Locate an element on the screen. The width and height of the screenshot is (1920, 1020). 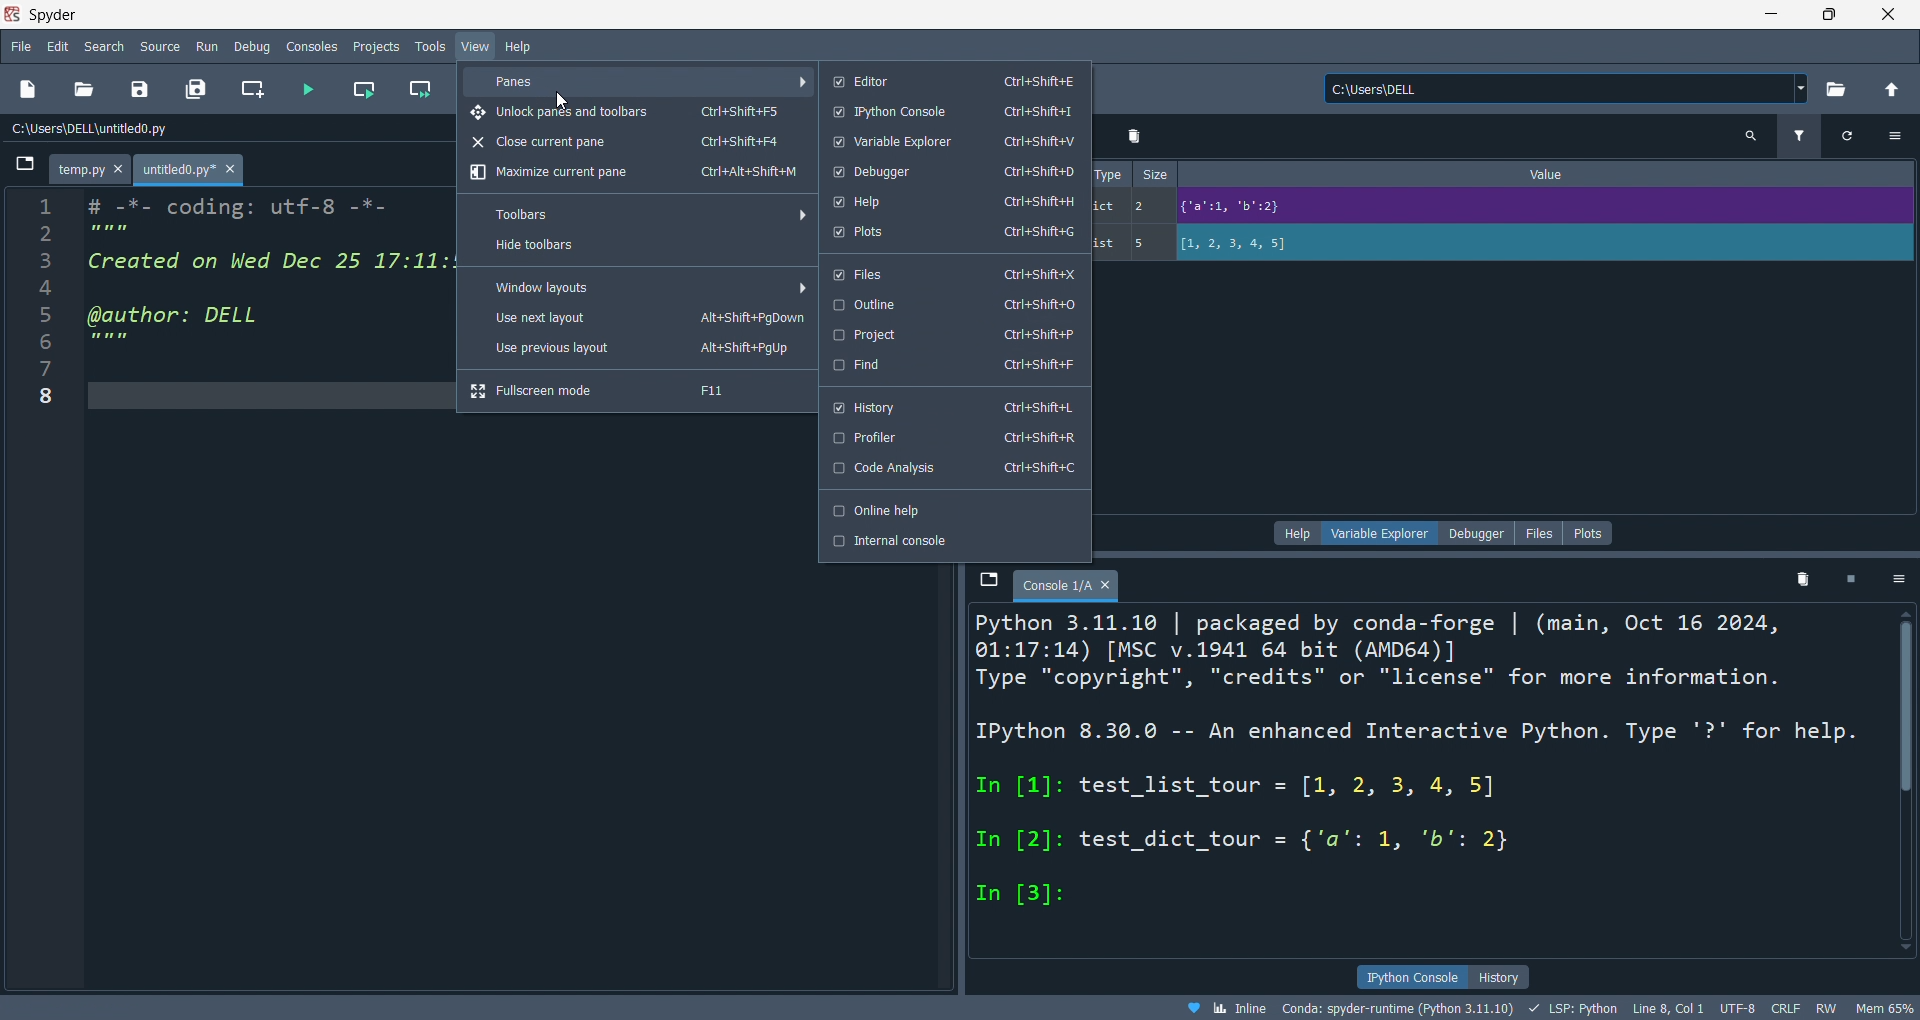
search is located at coordinates (106, 46).